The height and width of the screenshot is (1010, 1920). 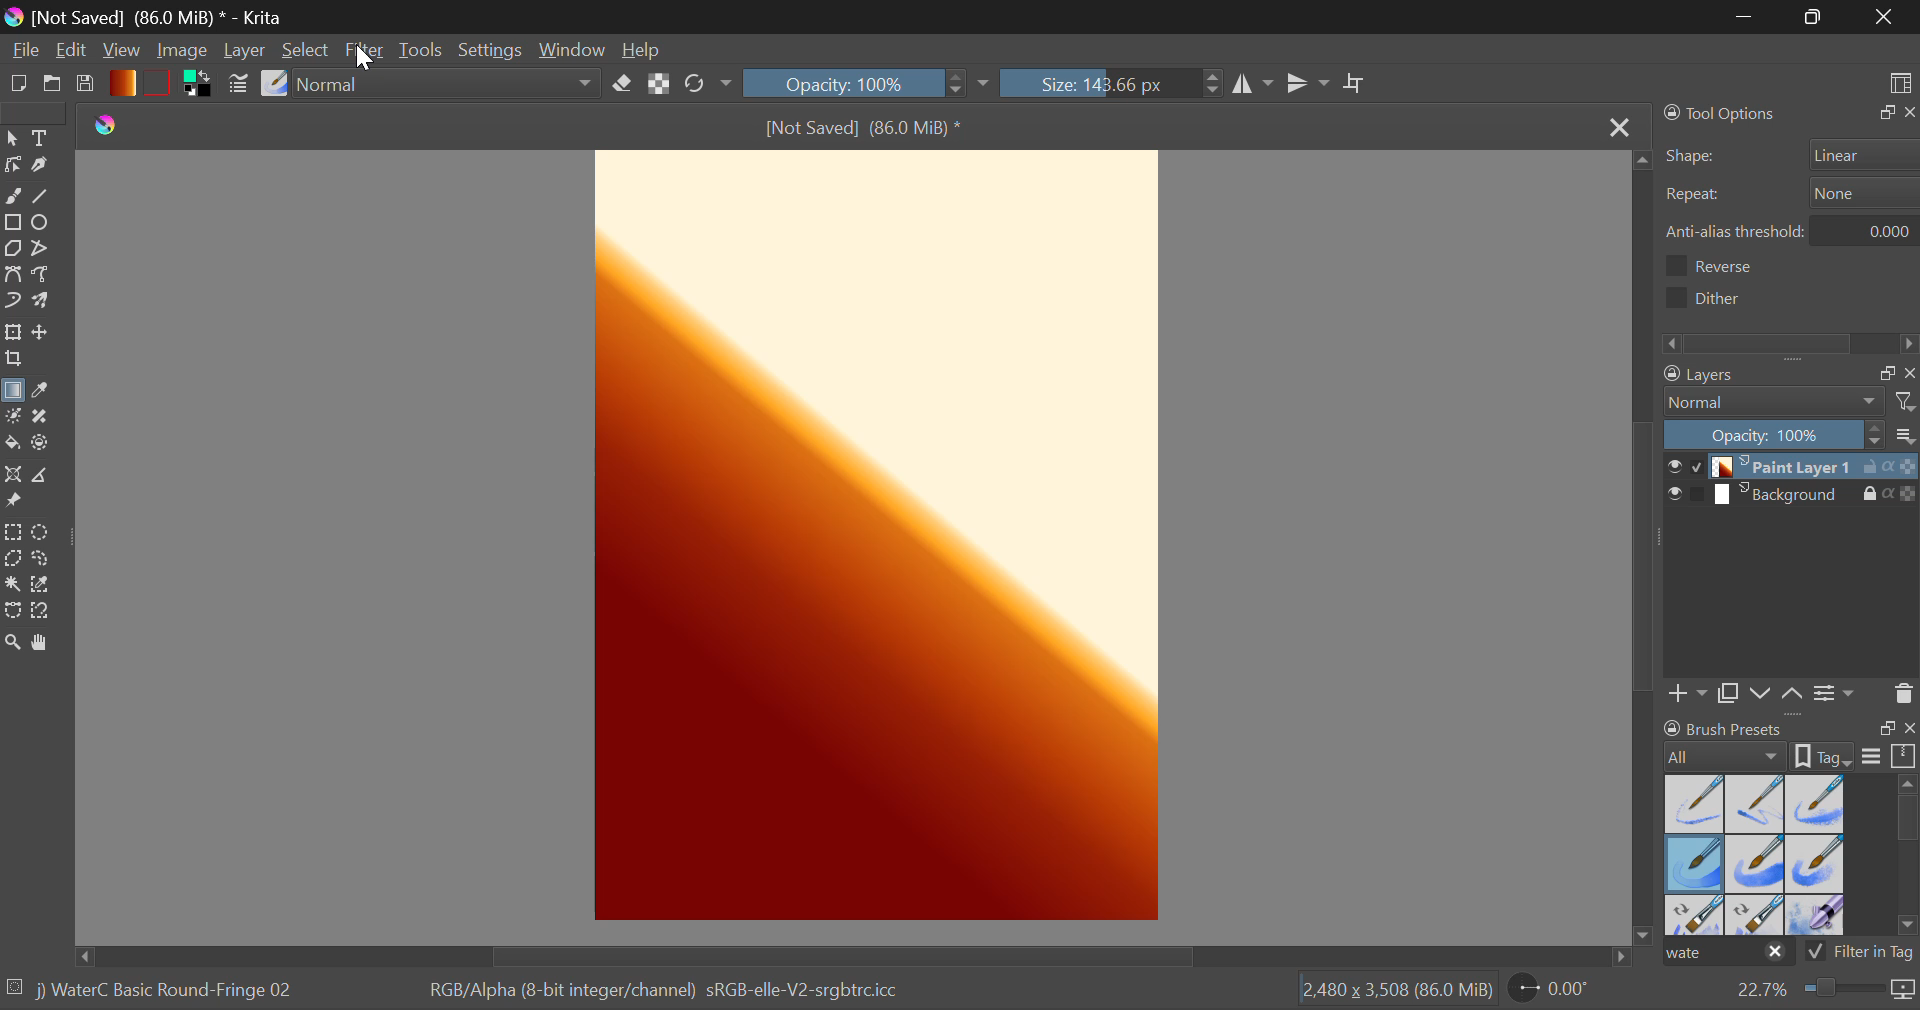 I want to click on add, so click(x=1689, y=696).